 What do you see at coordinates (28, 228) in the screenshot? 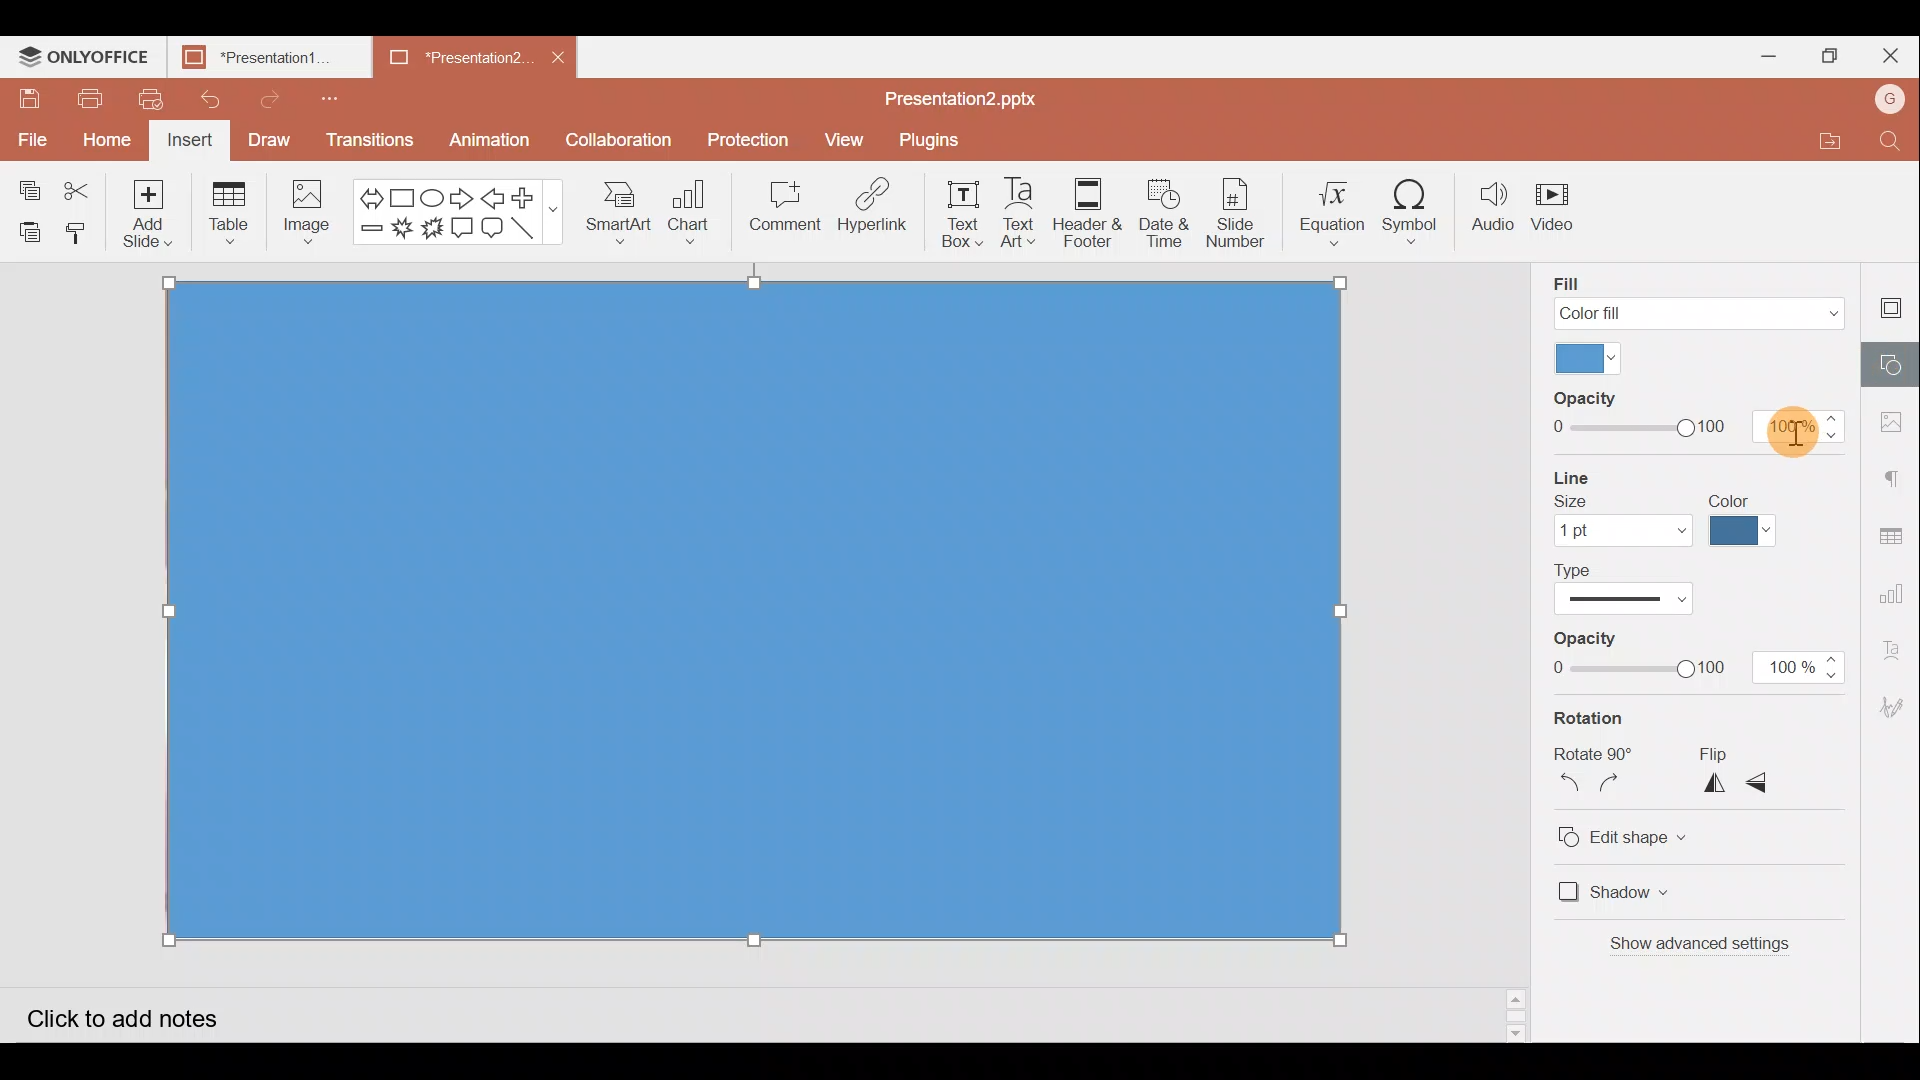
I see `Paste` at bounding box center [28, 228].